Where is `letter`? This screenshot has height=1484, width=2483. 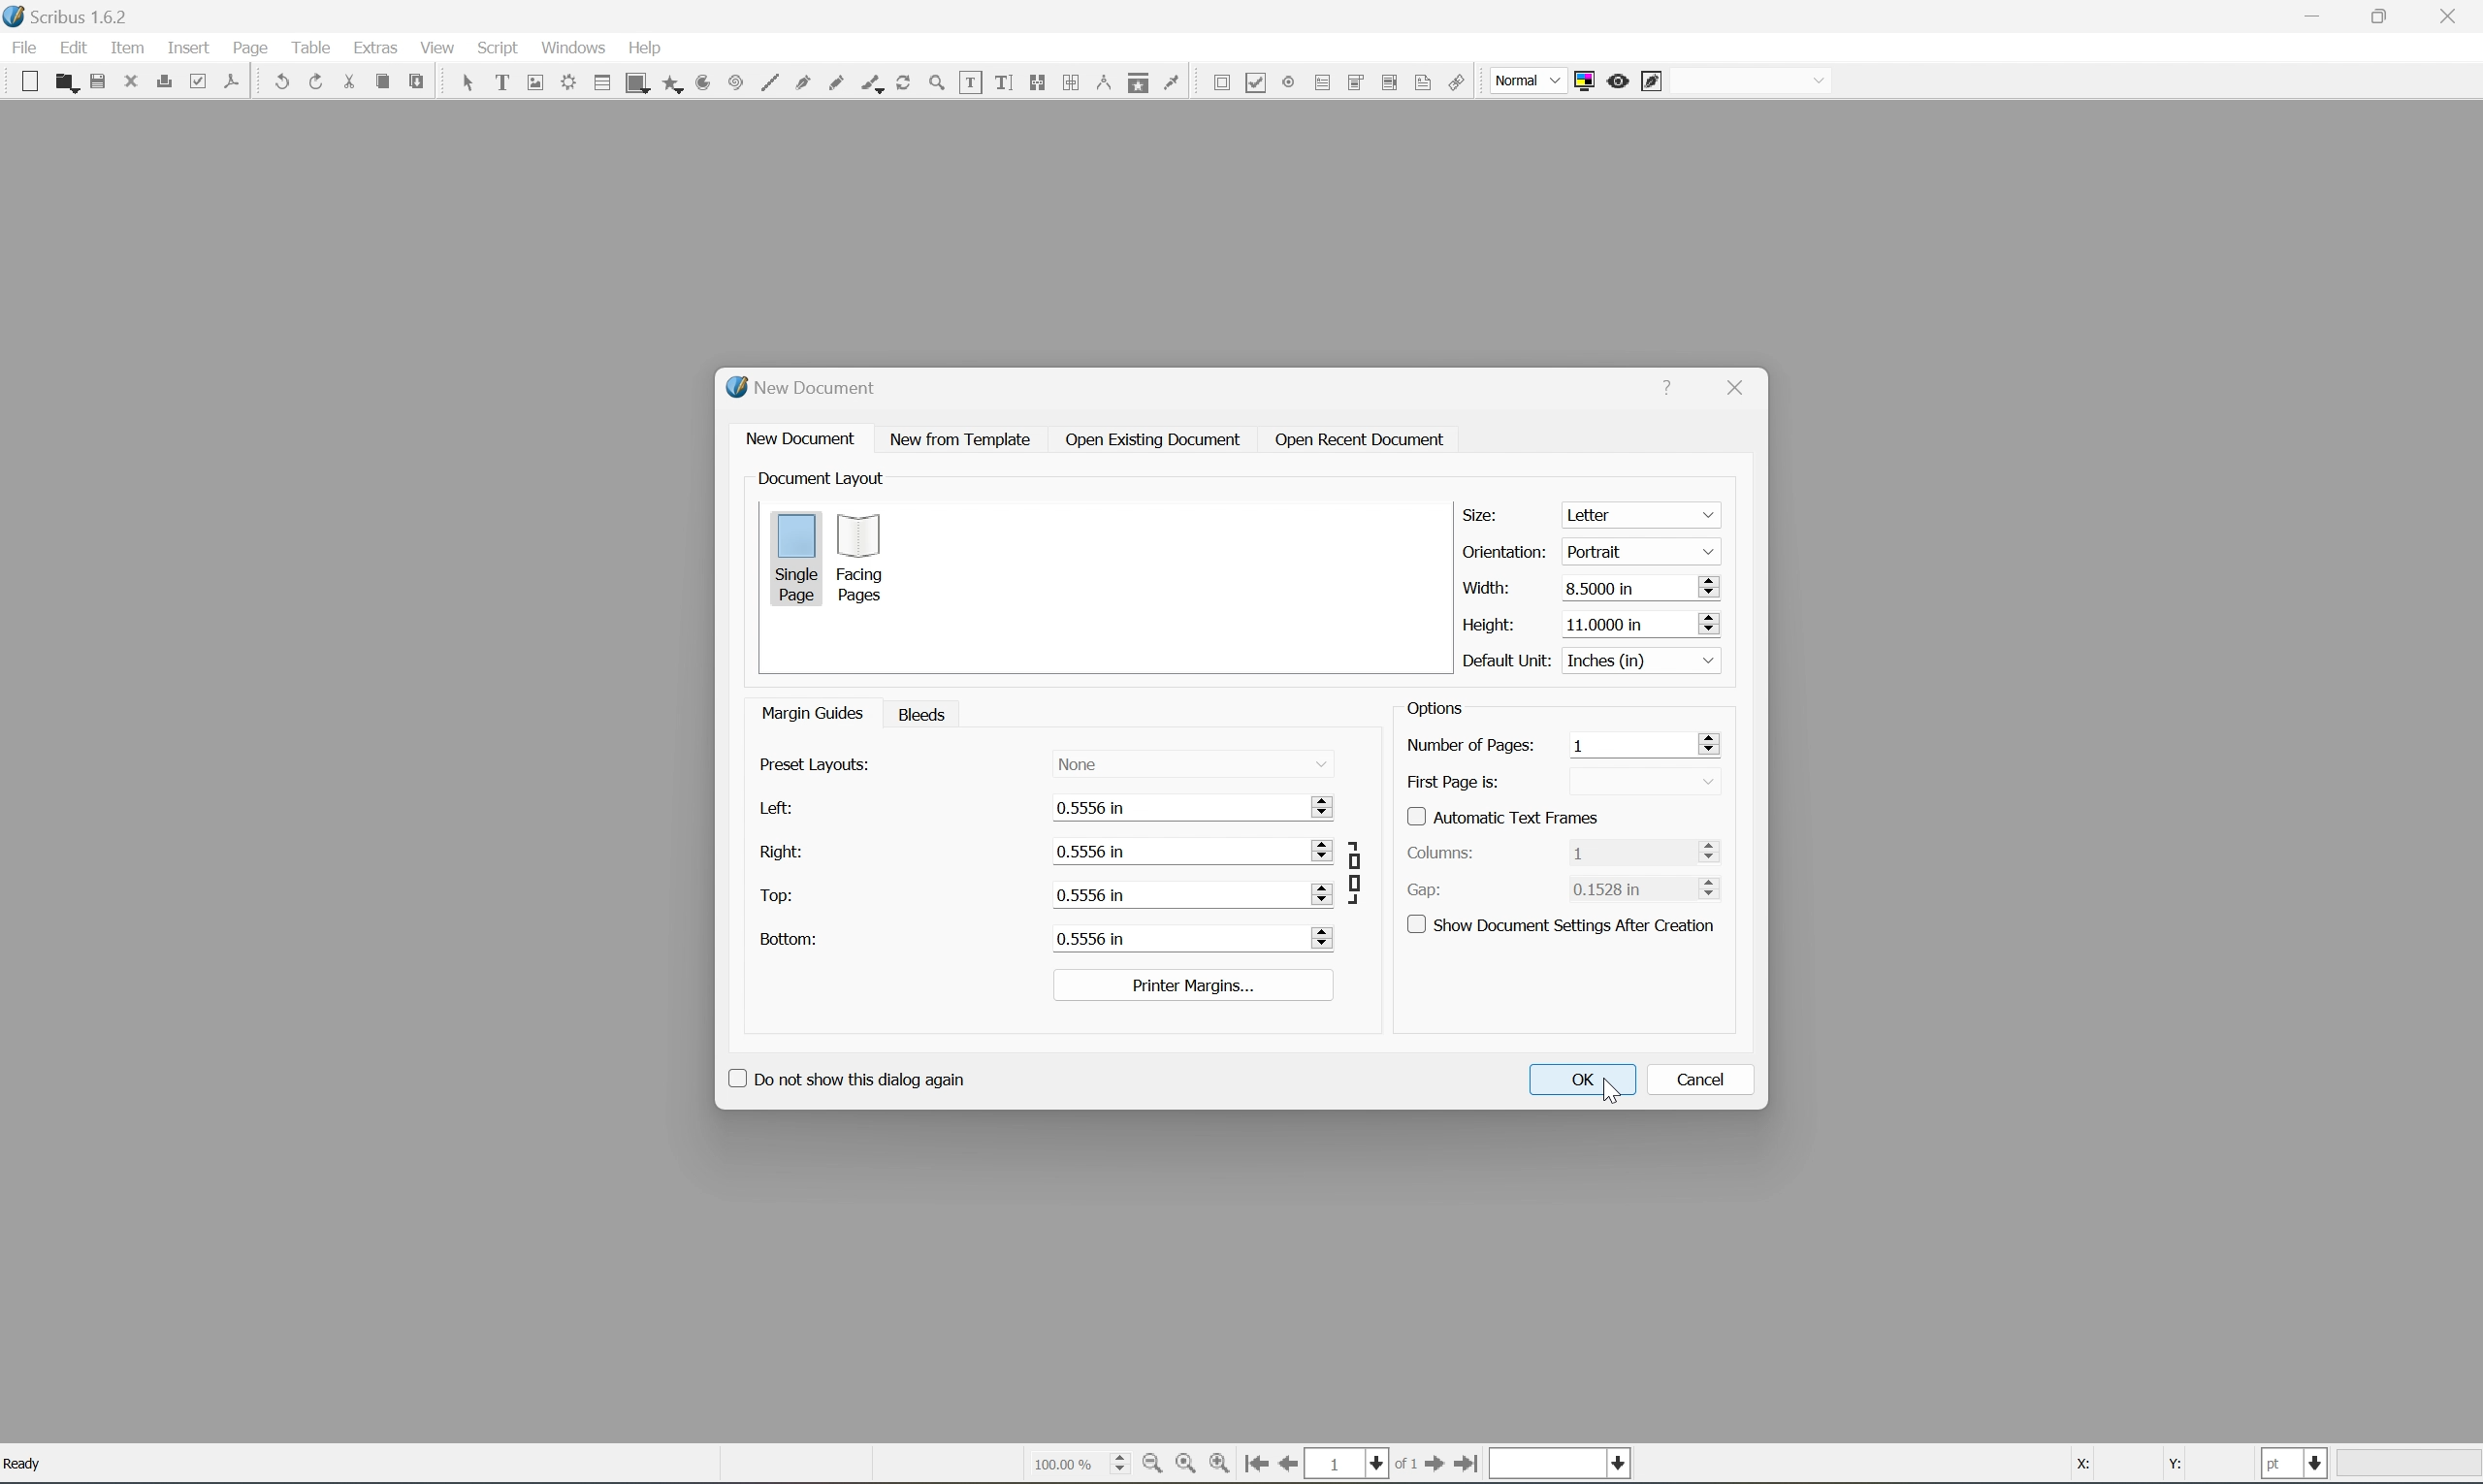
letter is located at coordinates (1647, 516).